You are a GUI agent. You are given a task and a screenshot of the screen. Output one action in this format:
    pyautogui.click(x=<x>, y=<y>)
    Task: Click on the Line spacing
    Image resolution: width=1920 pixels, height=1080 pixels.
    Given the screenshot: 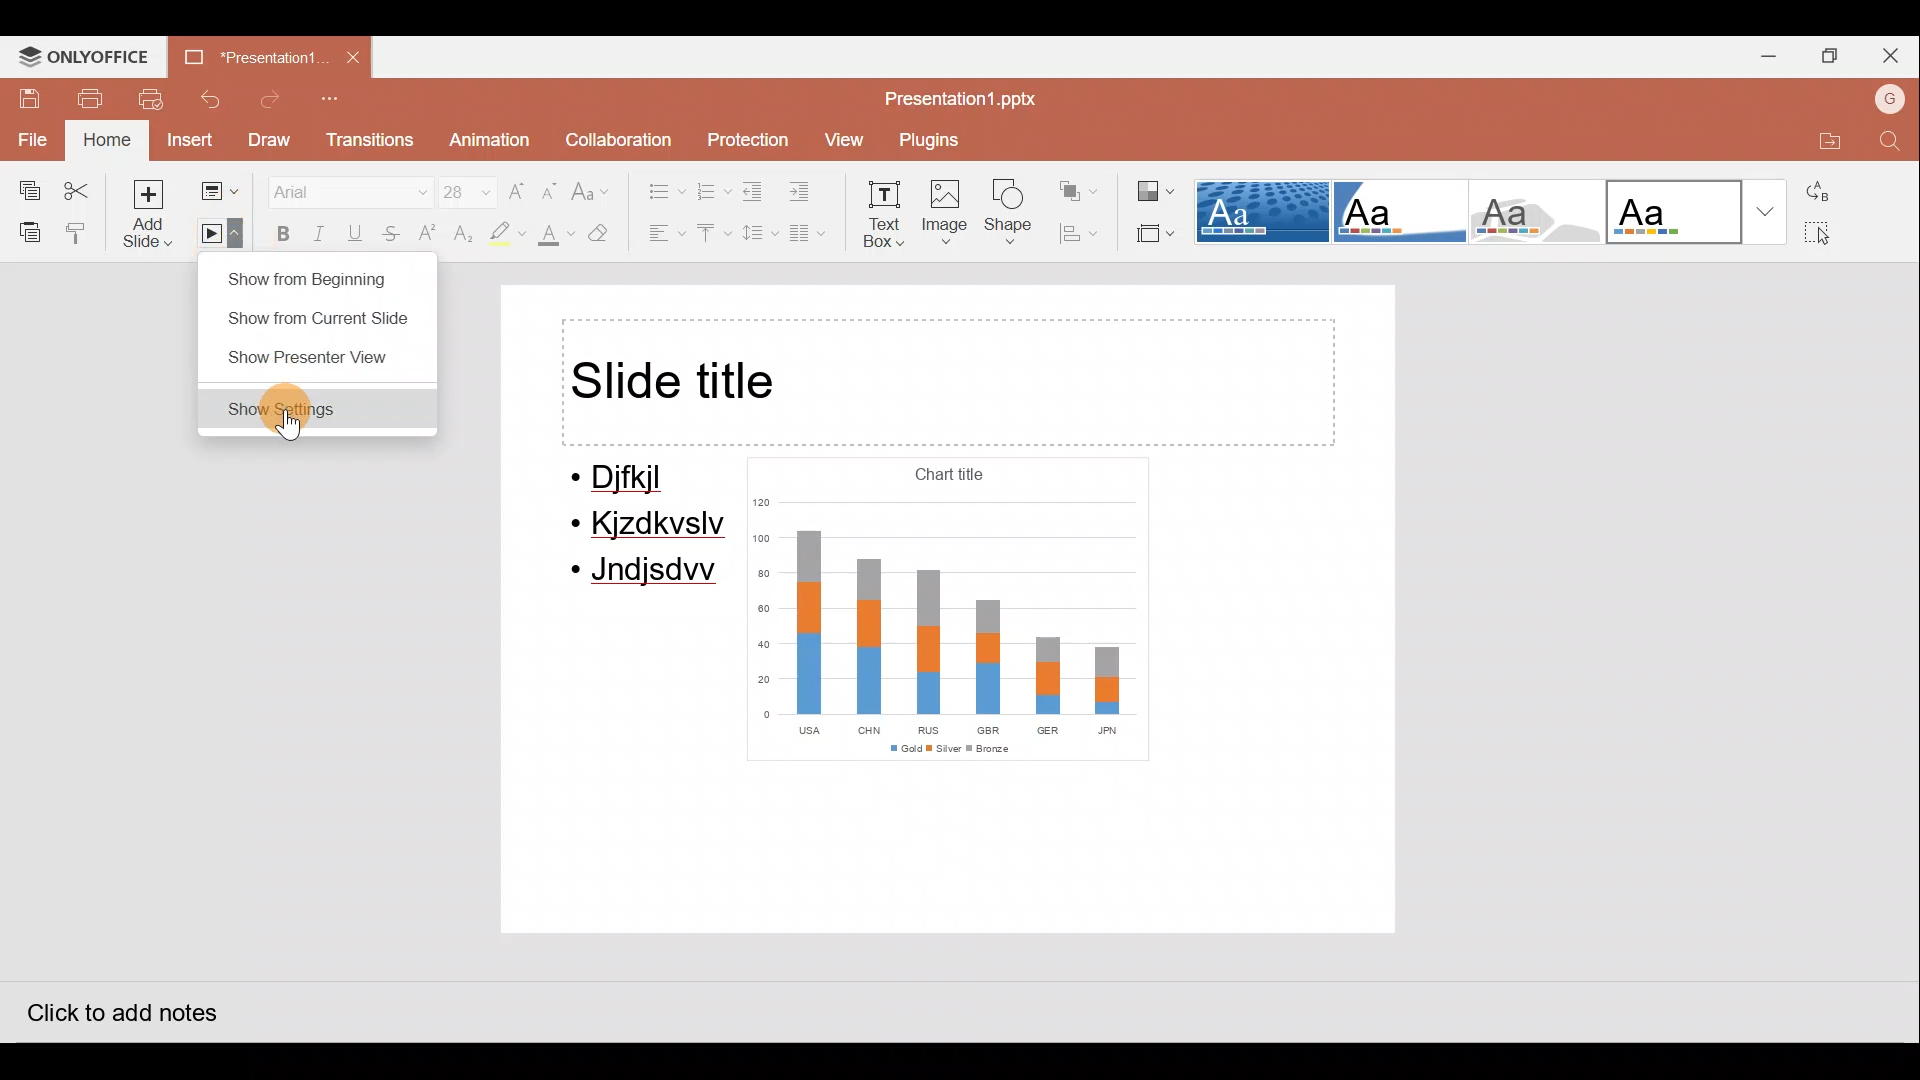 What is the action you would take?
    pyautogui.click(x=755, y=233)
    